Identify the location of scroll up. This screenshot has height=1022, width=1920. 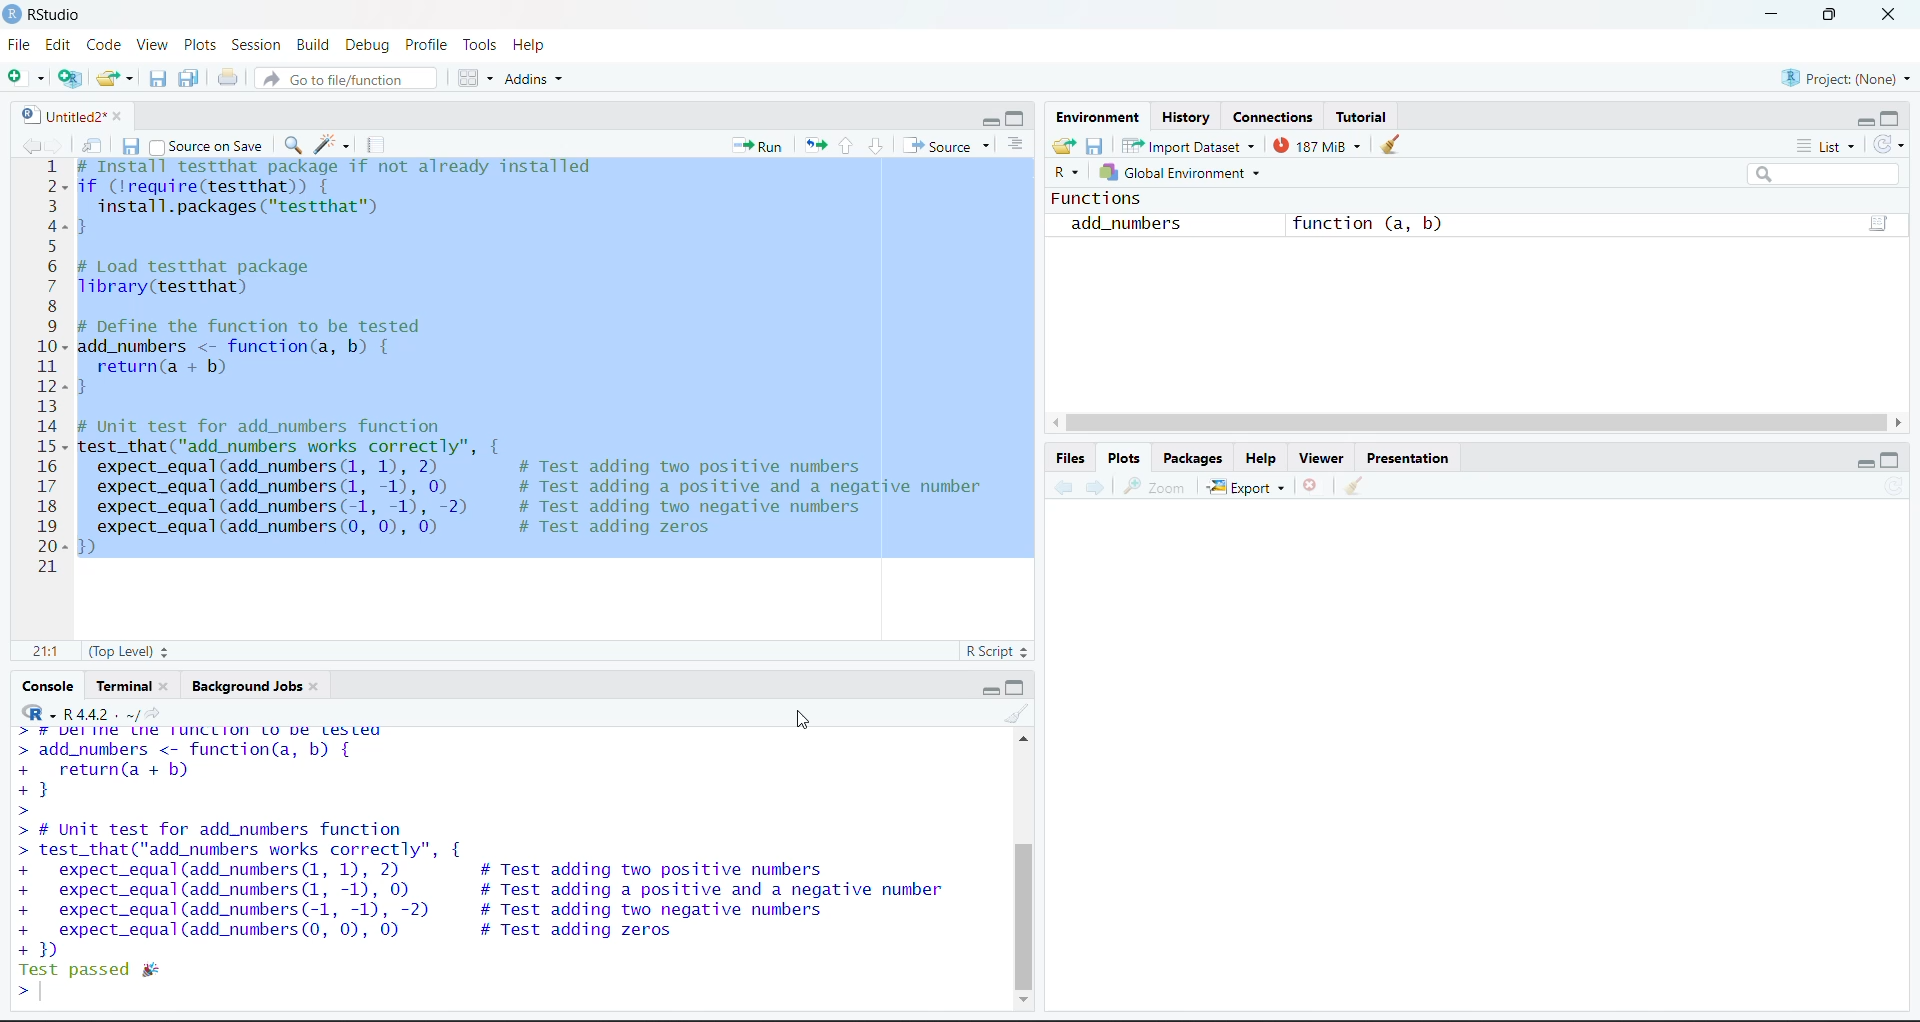
(1025, 739).